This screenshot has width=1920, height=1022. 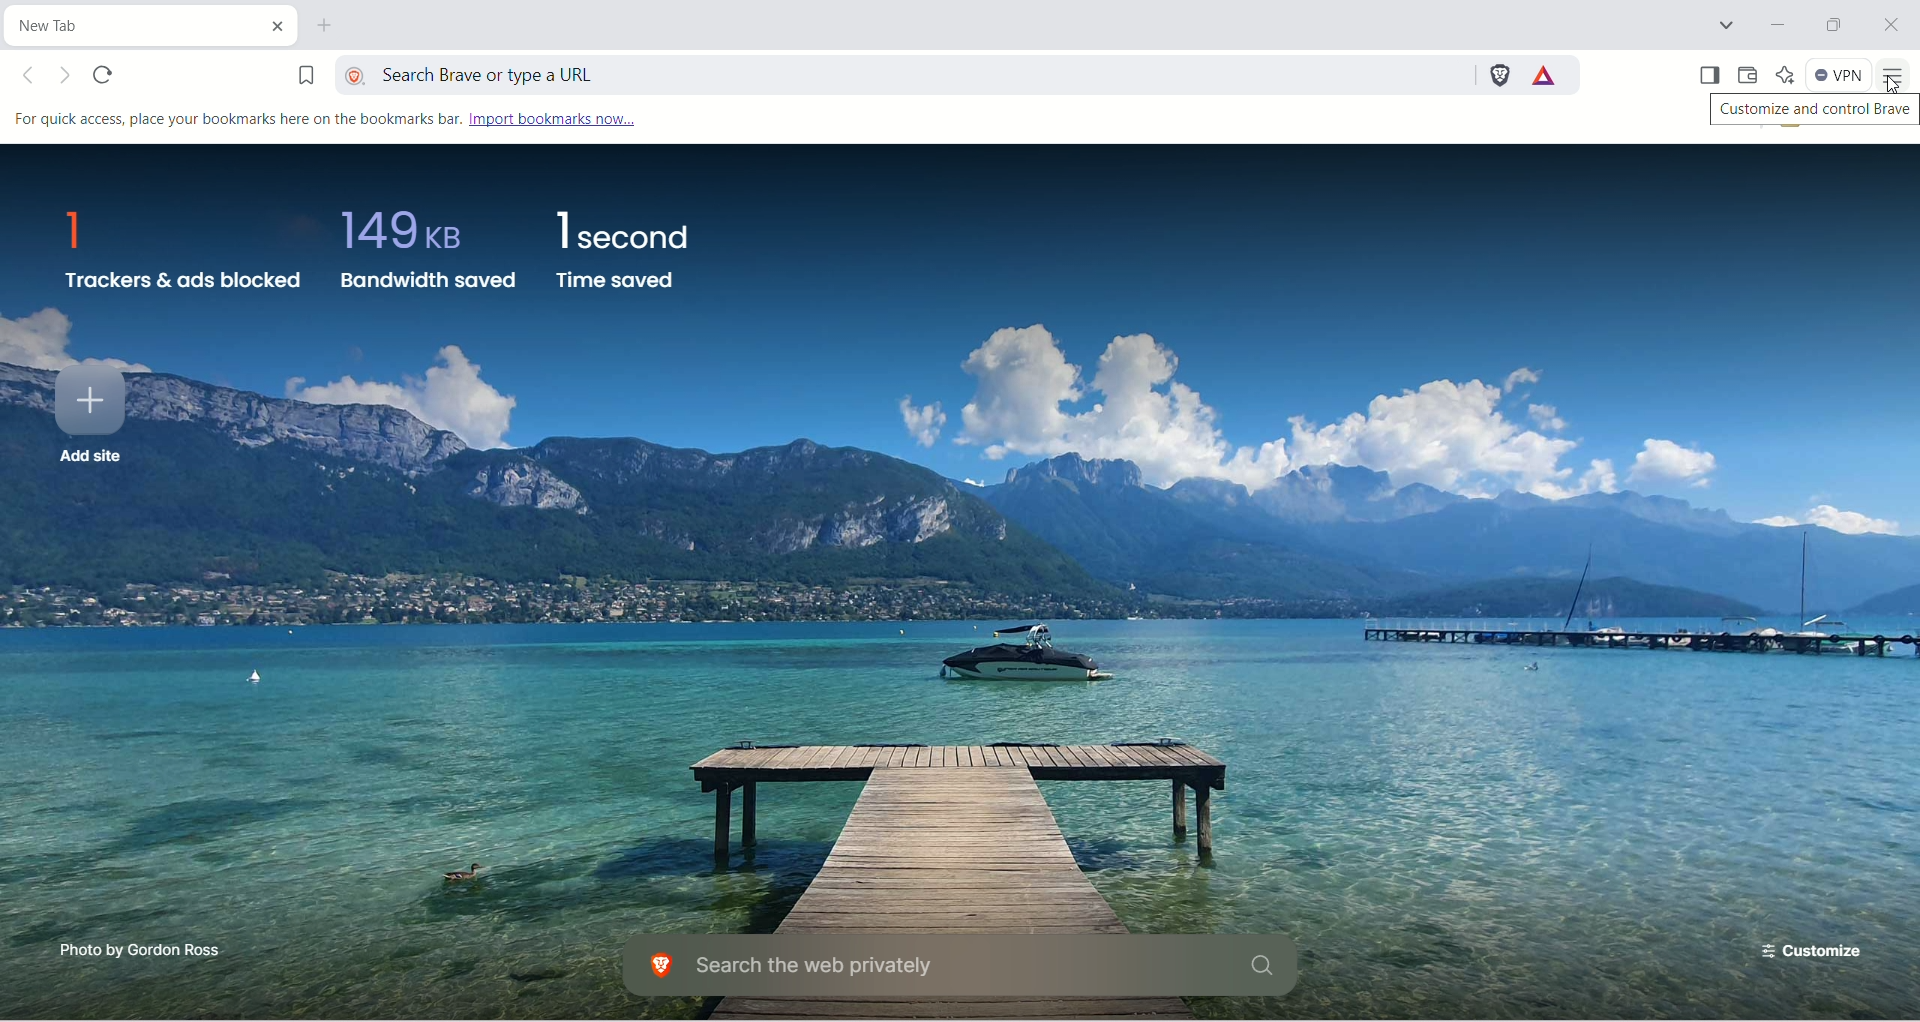 I want to click on time saved, so click(x=623, y=248).